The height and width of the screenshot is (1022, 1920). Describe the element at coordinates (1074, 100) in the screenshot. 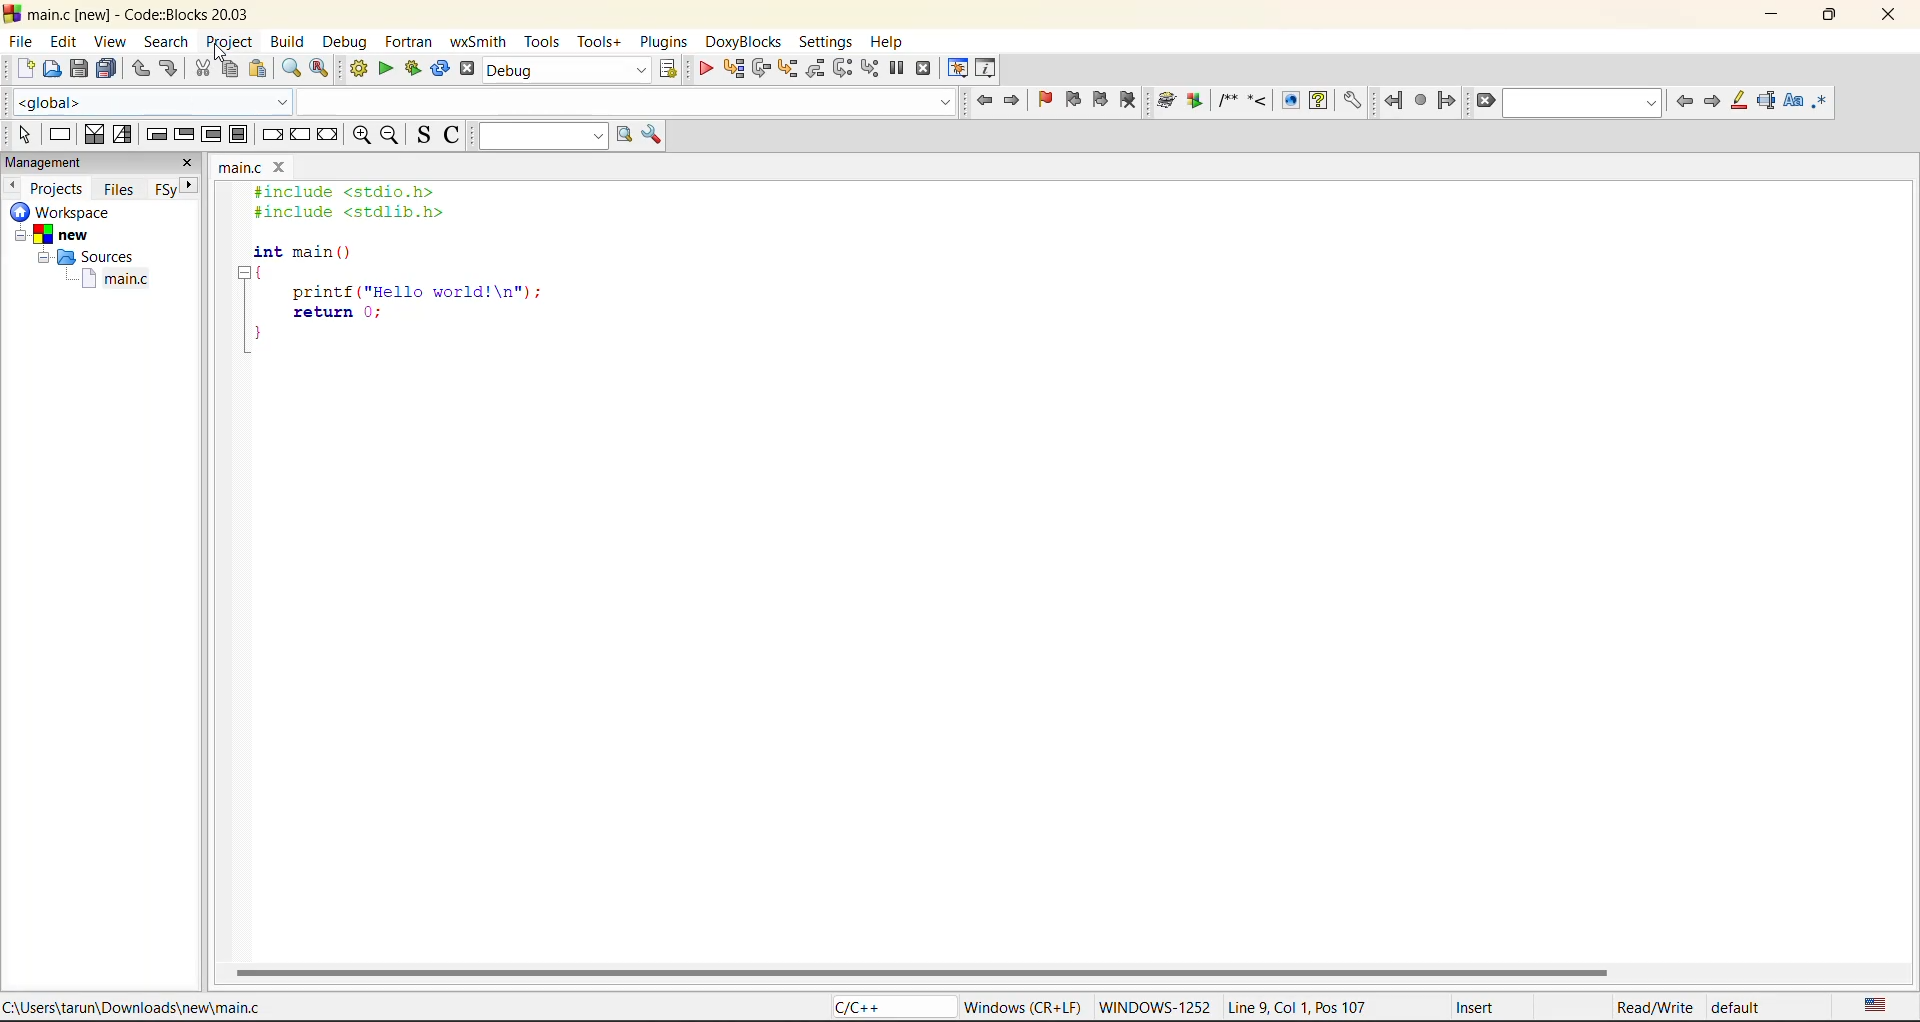

I see `previous bookmark` at that location.